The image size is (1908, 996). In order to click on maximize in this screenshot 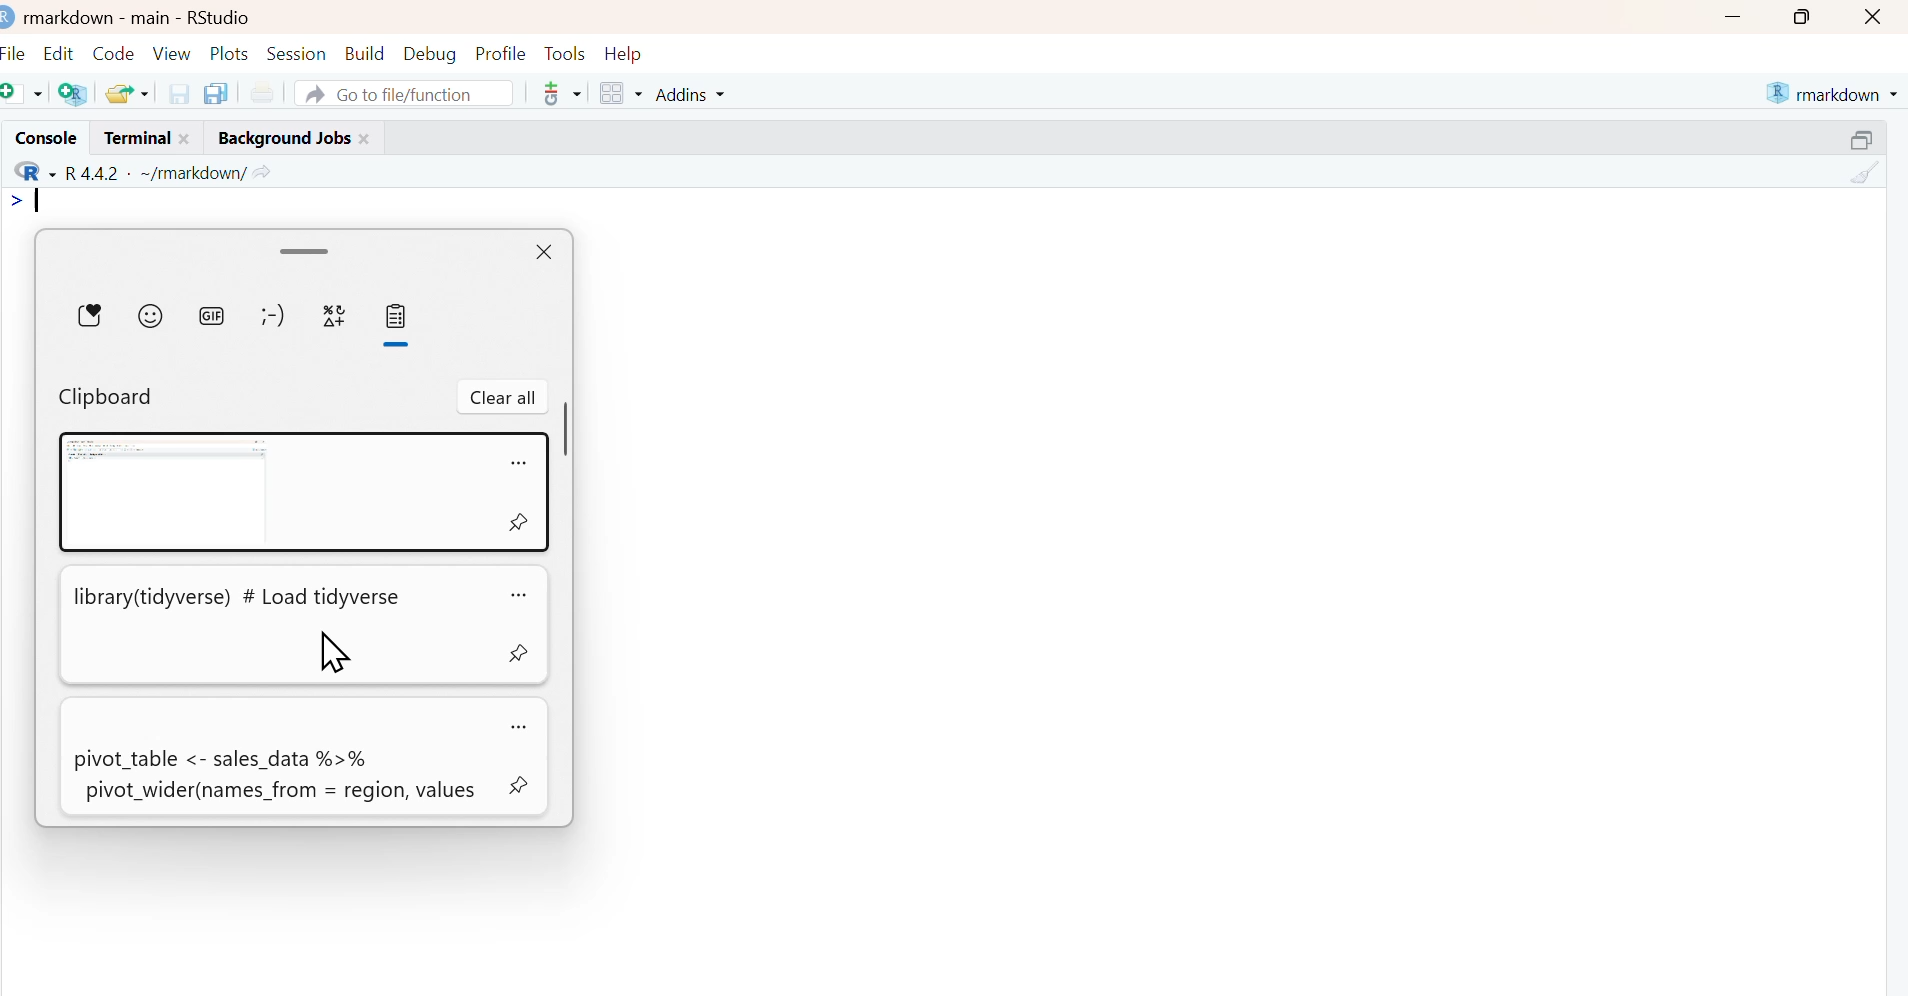, I will do `click(1809, 16)`.